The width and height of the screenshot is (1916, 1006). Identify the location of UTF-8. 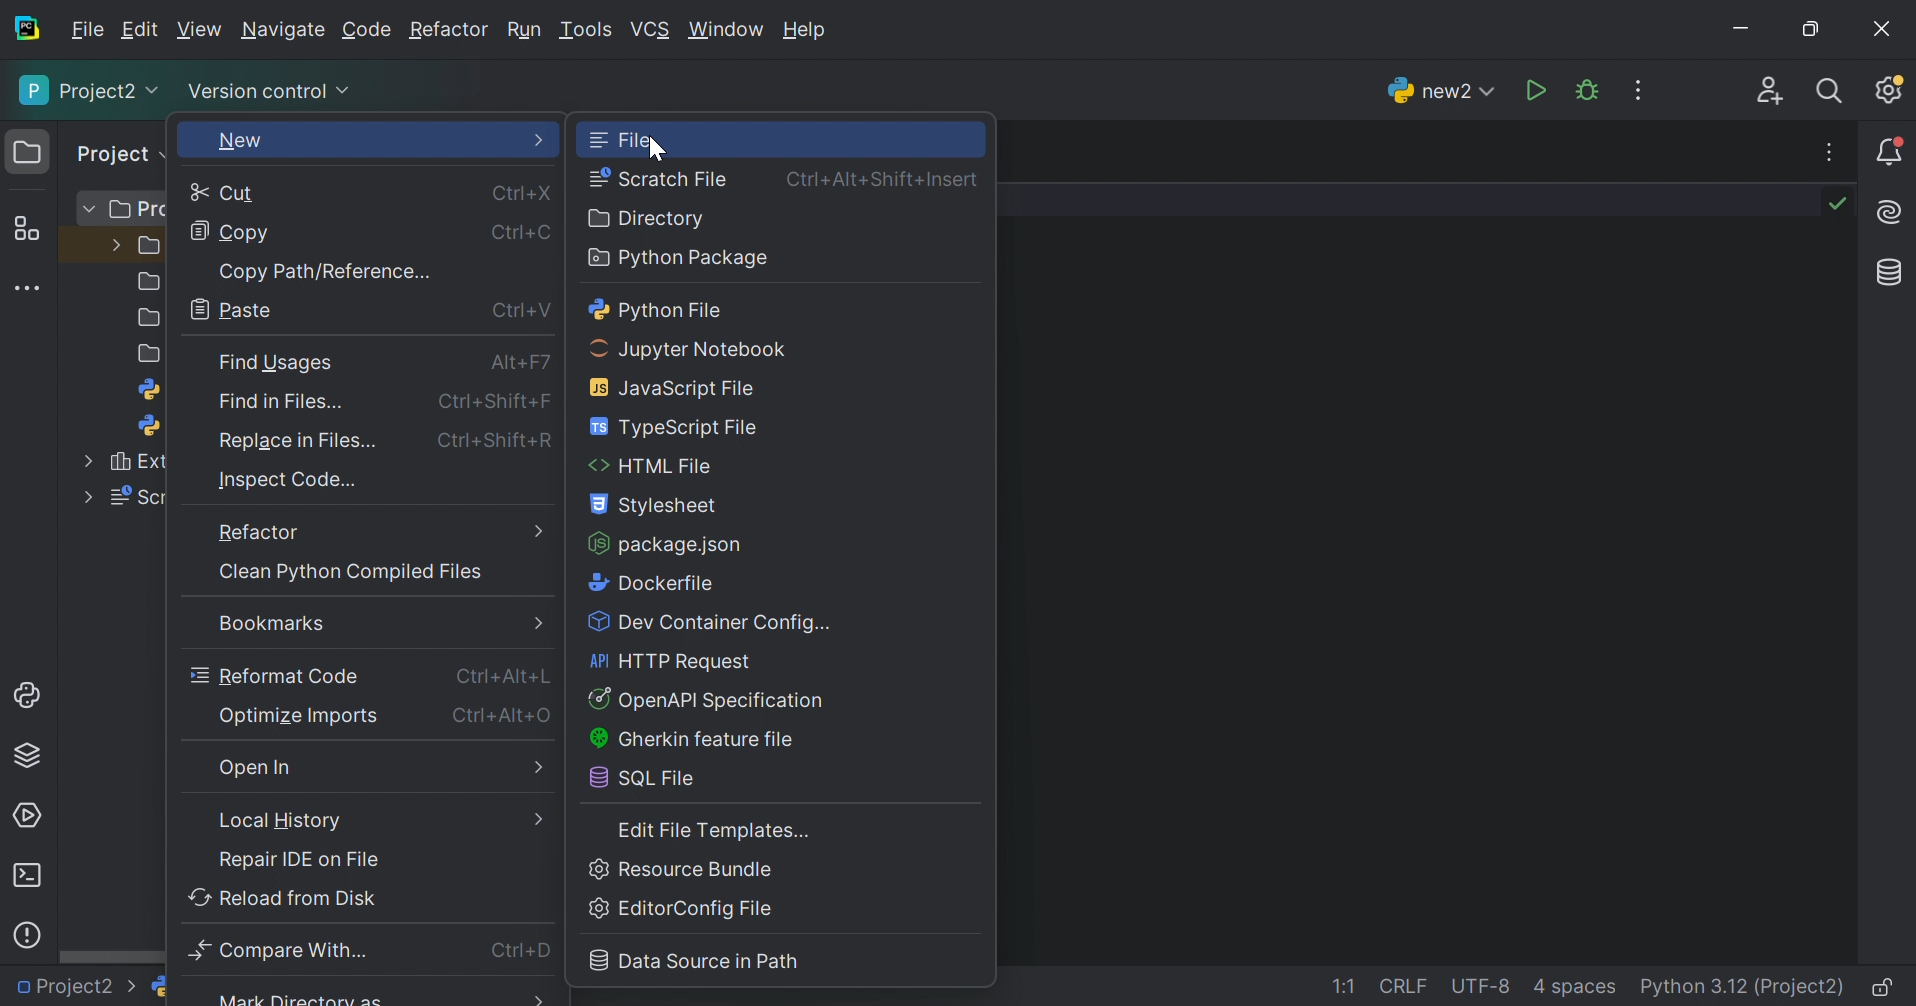
(1481, 986).